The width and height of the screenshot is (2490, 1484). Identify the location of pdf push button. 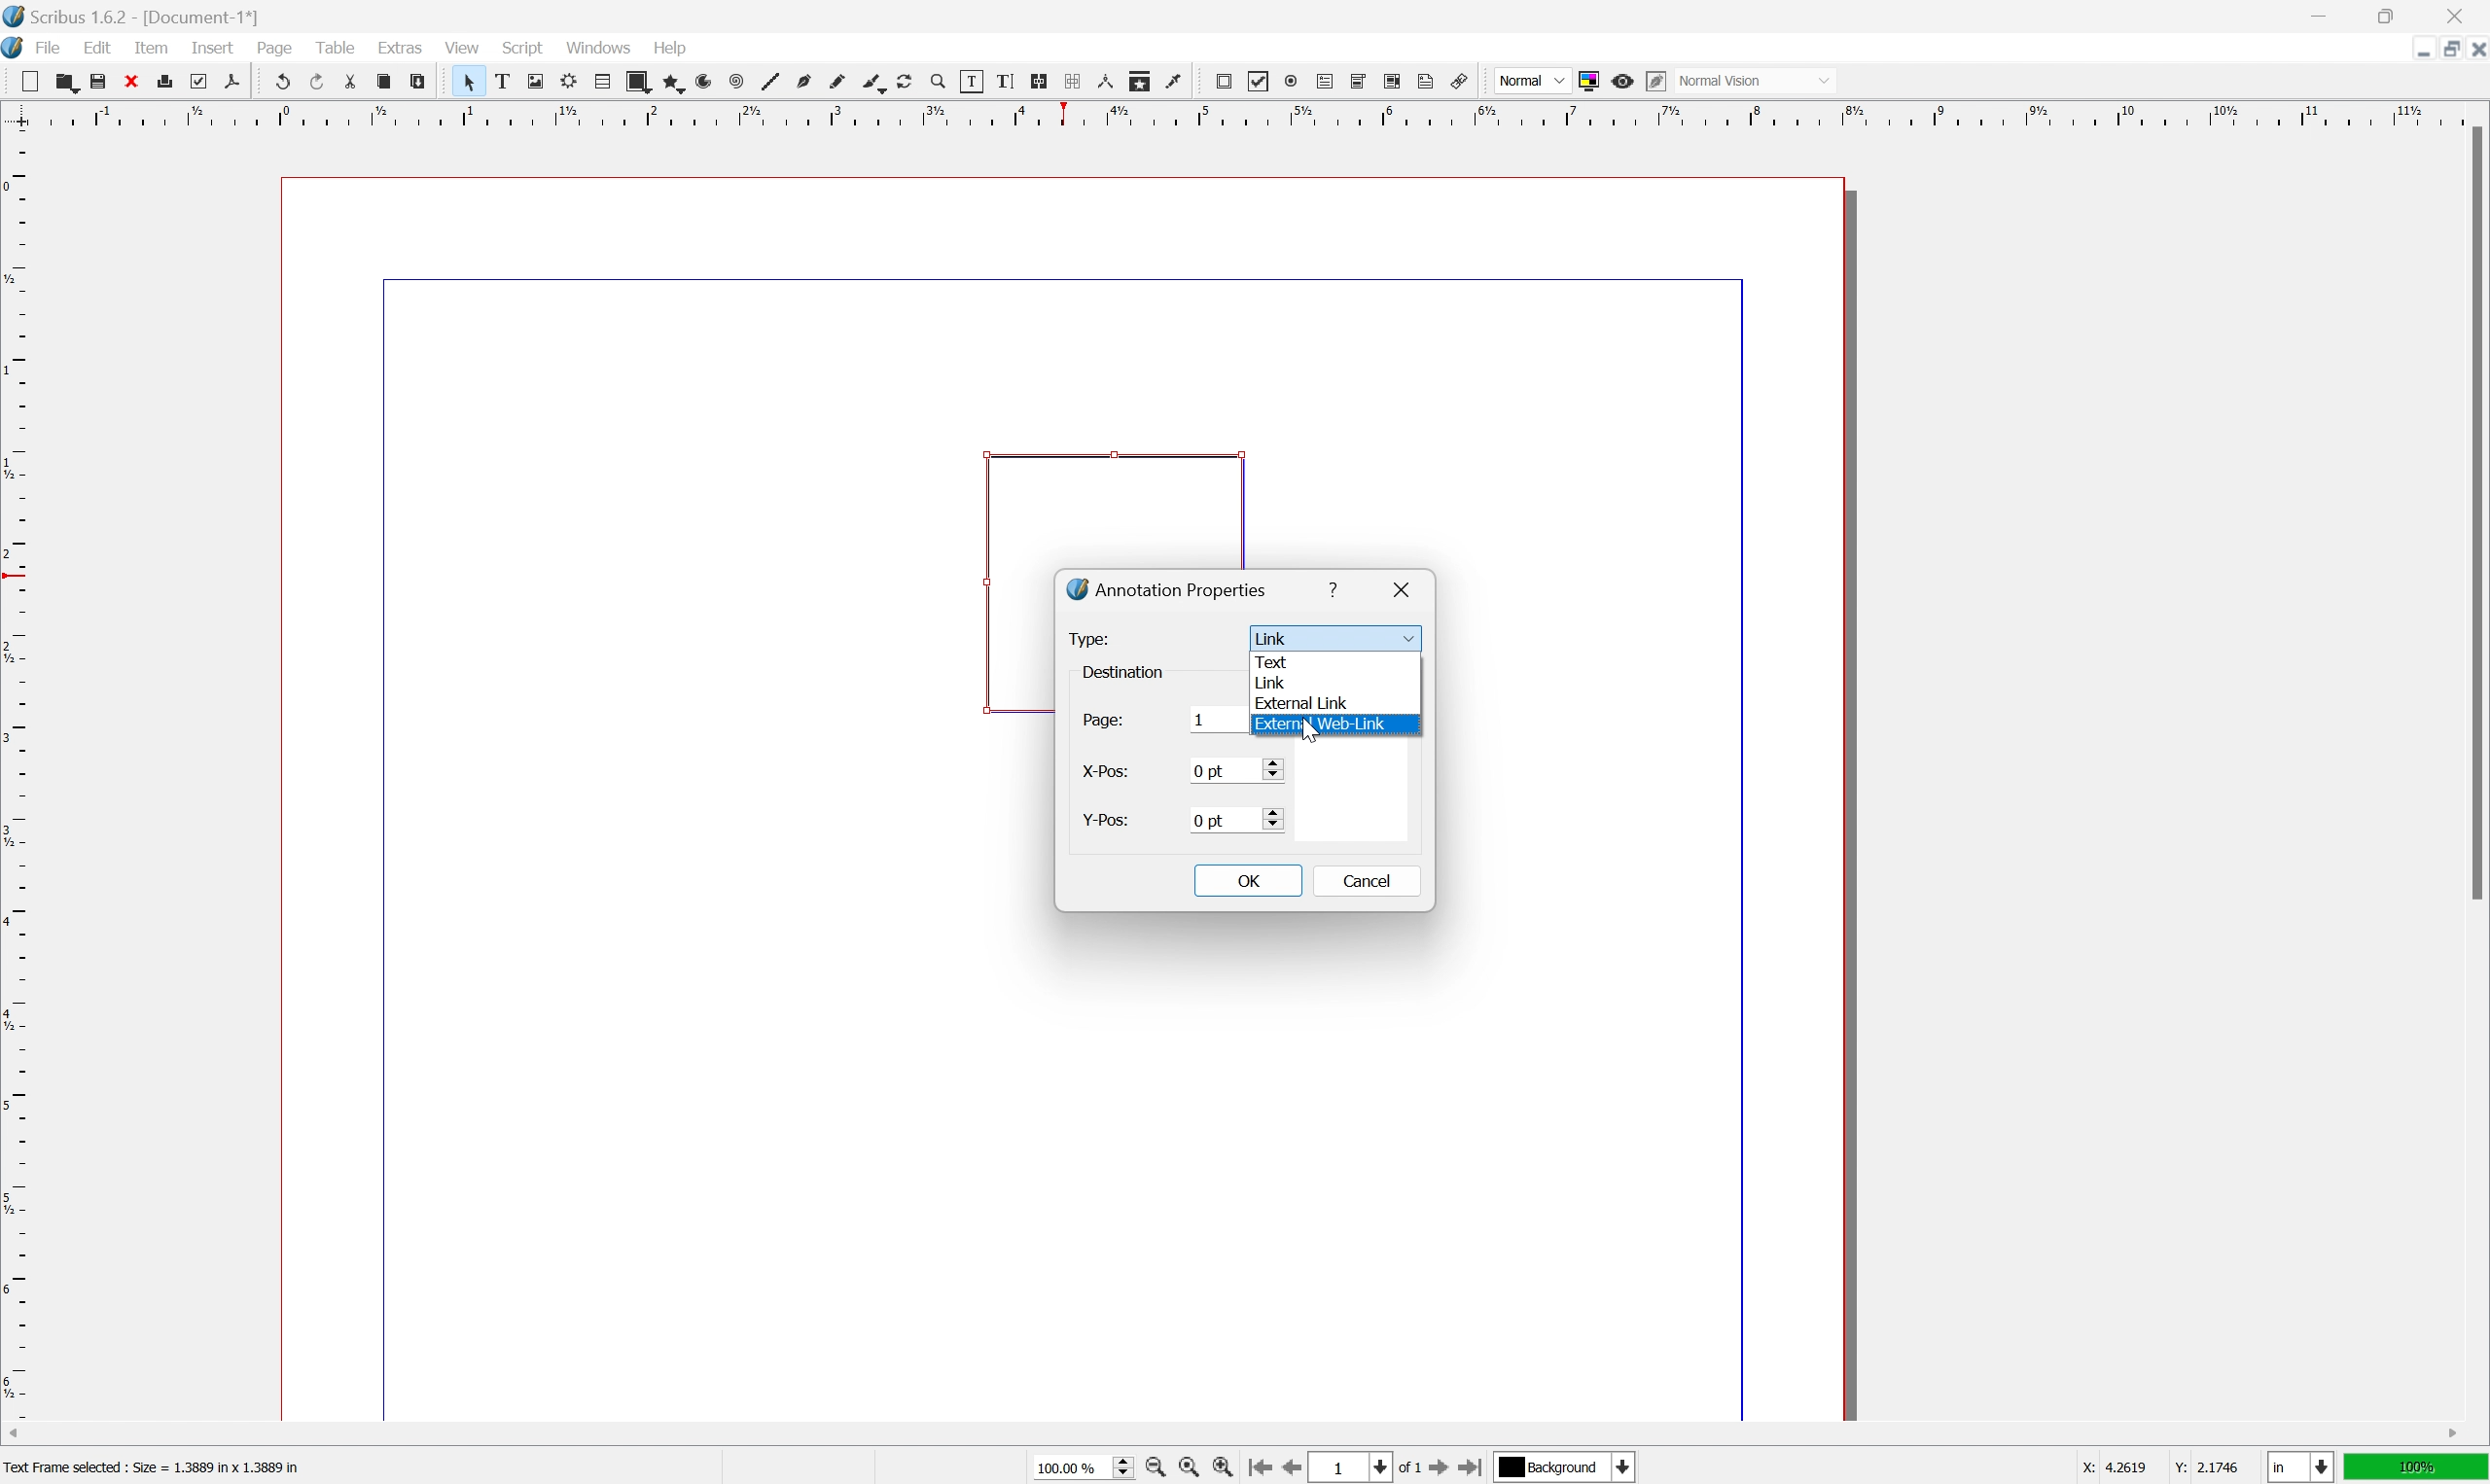
(1224, 81).